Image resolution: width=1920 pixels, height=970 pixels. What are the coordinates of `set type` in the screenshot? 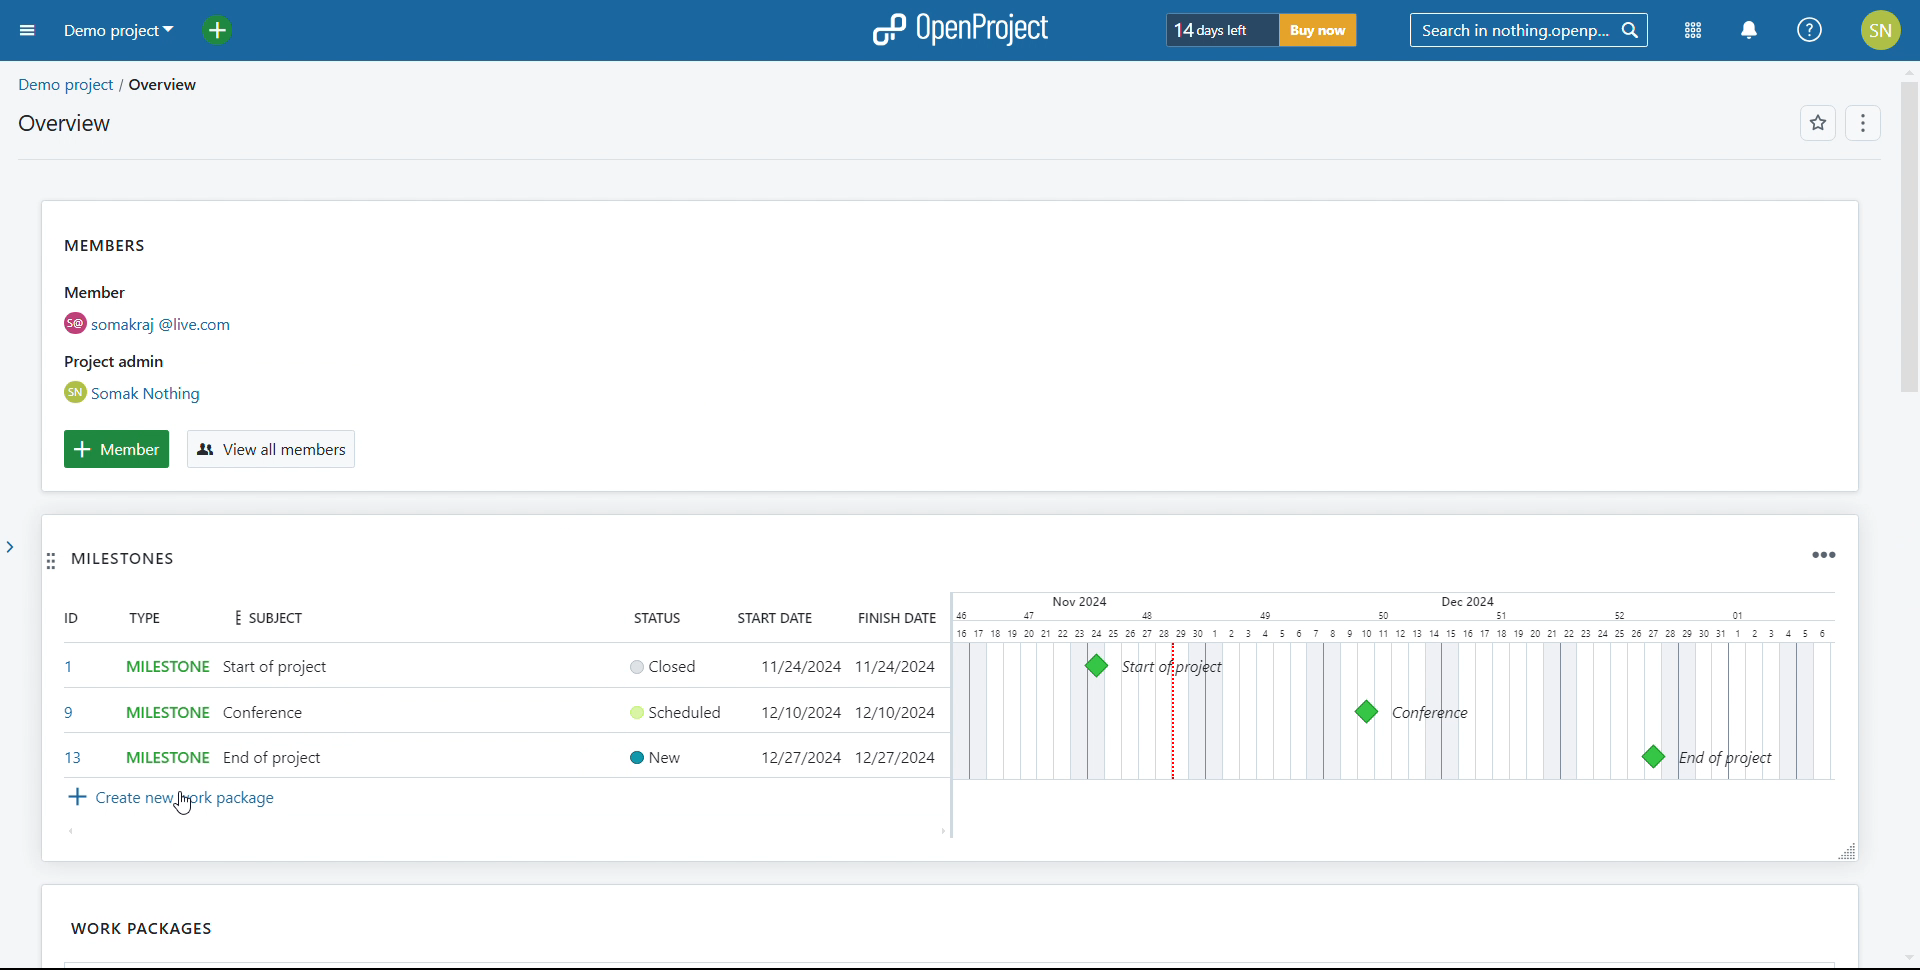 It's located at (166, 709).